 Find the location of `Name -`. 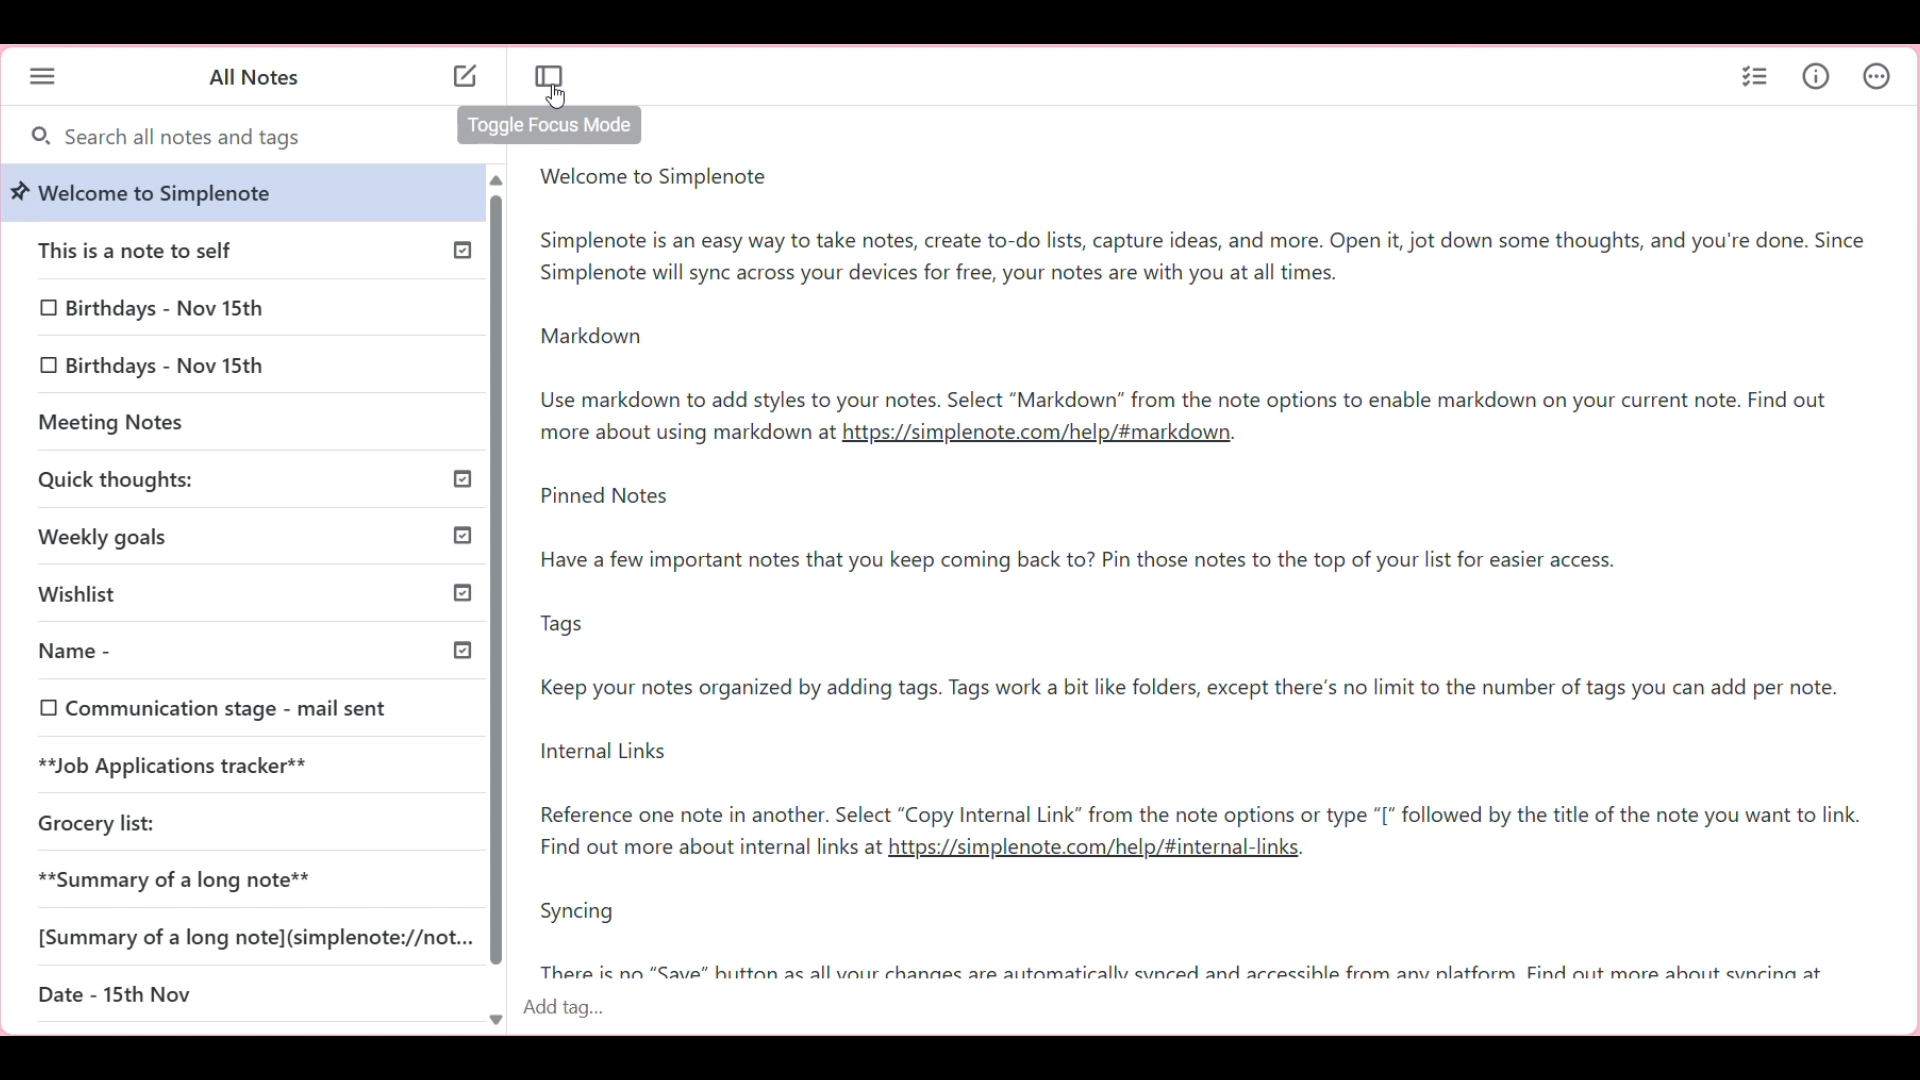

Name - is located at coordinates (185, 650).